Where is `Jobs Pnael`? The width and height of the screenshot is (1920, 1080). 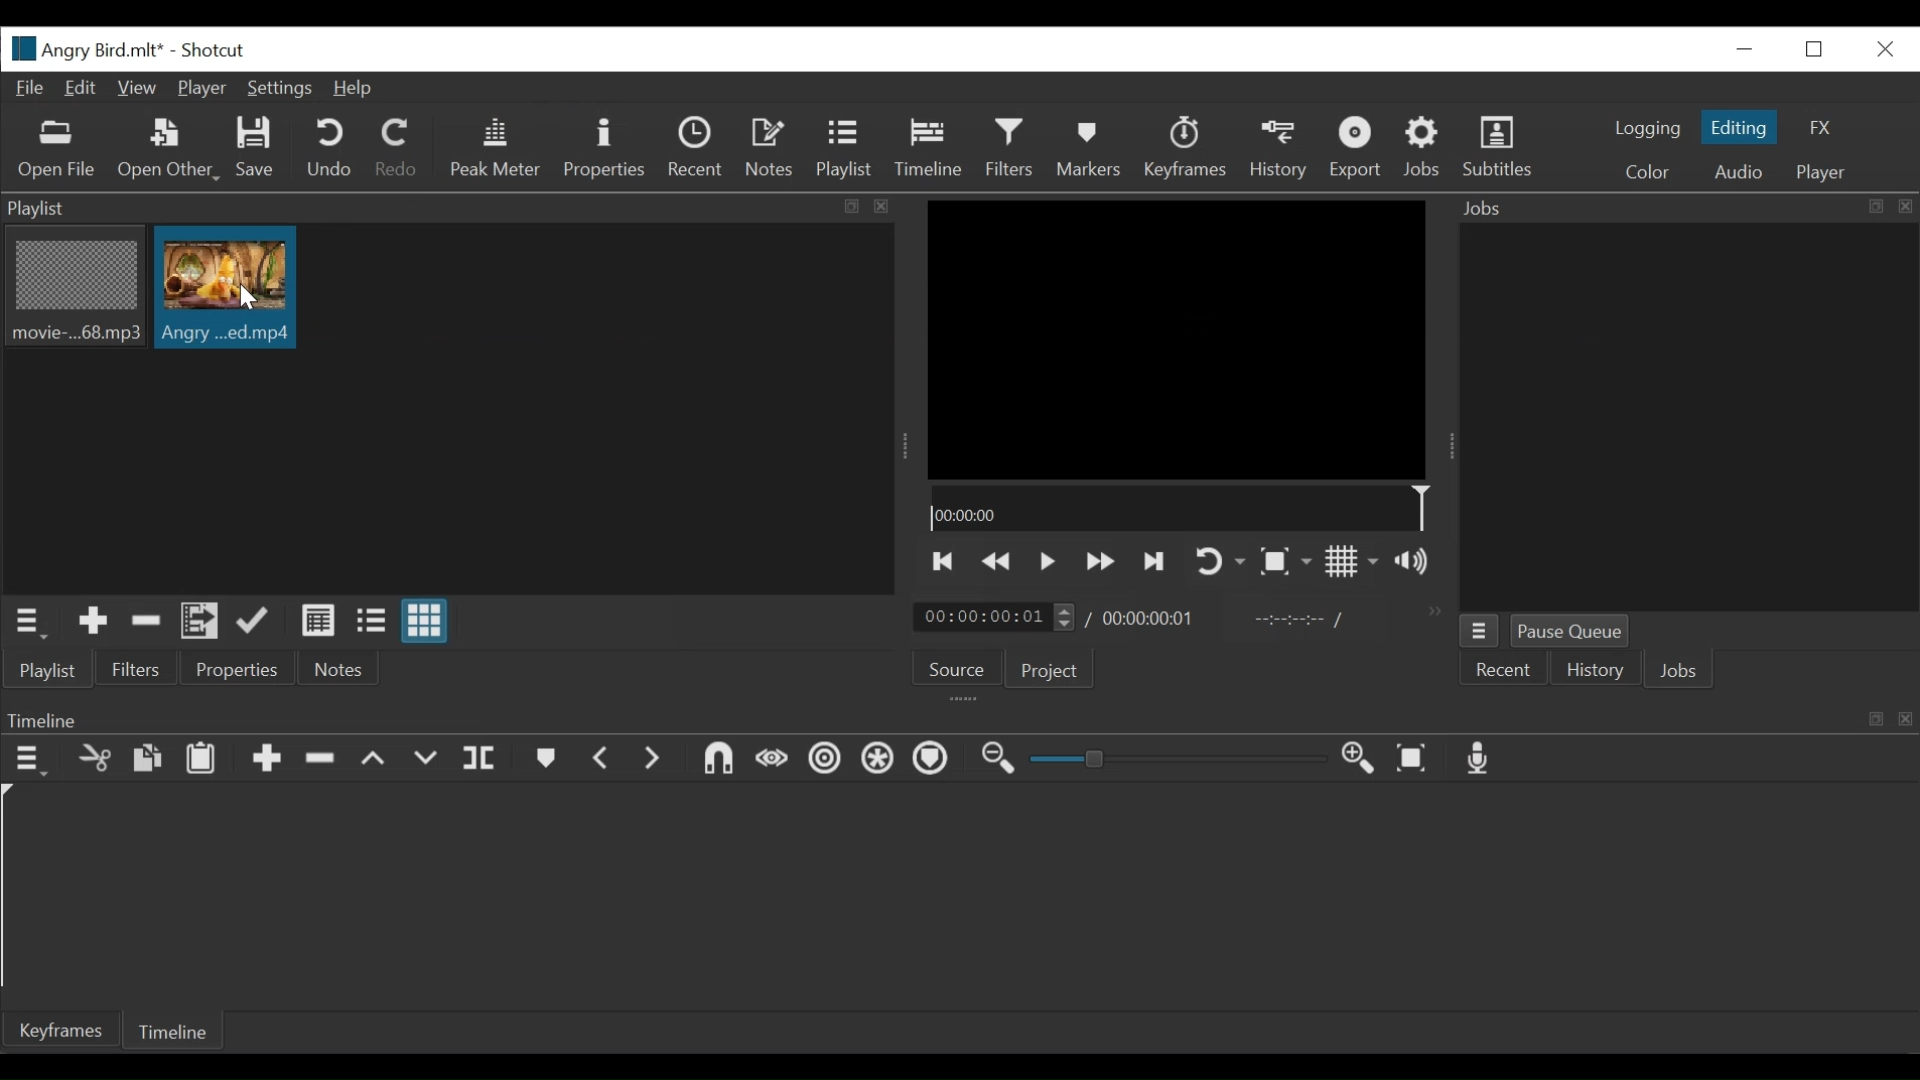 Jobs Pnael is located at coordinates (1687, 211).